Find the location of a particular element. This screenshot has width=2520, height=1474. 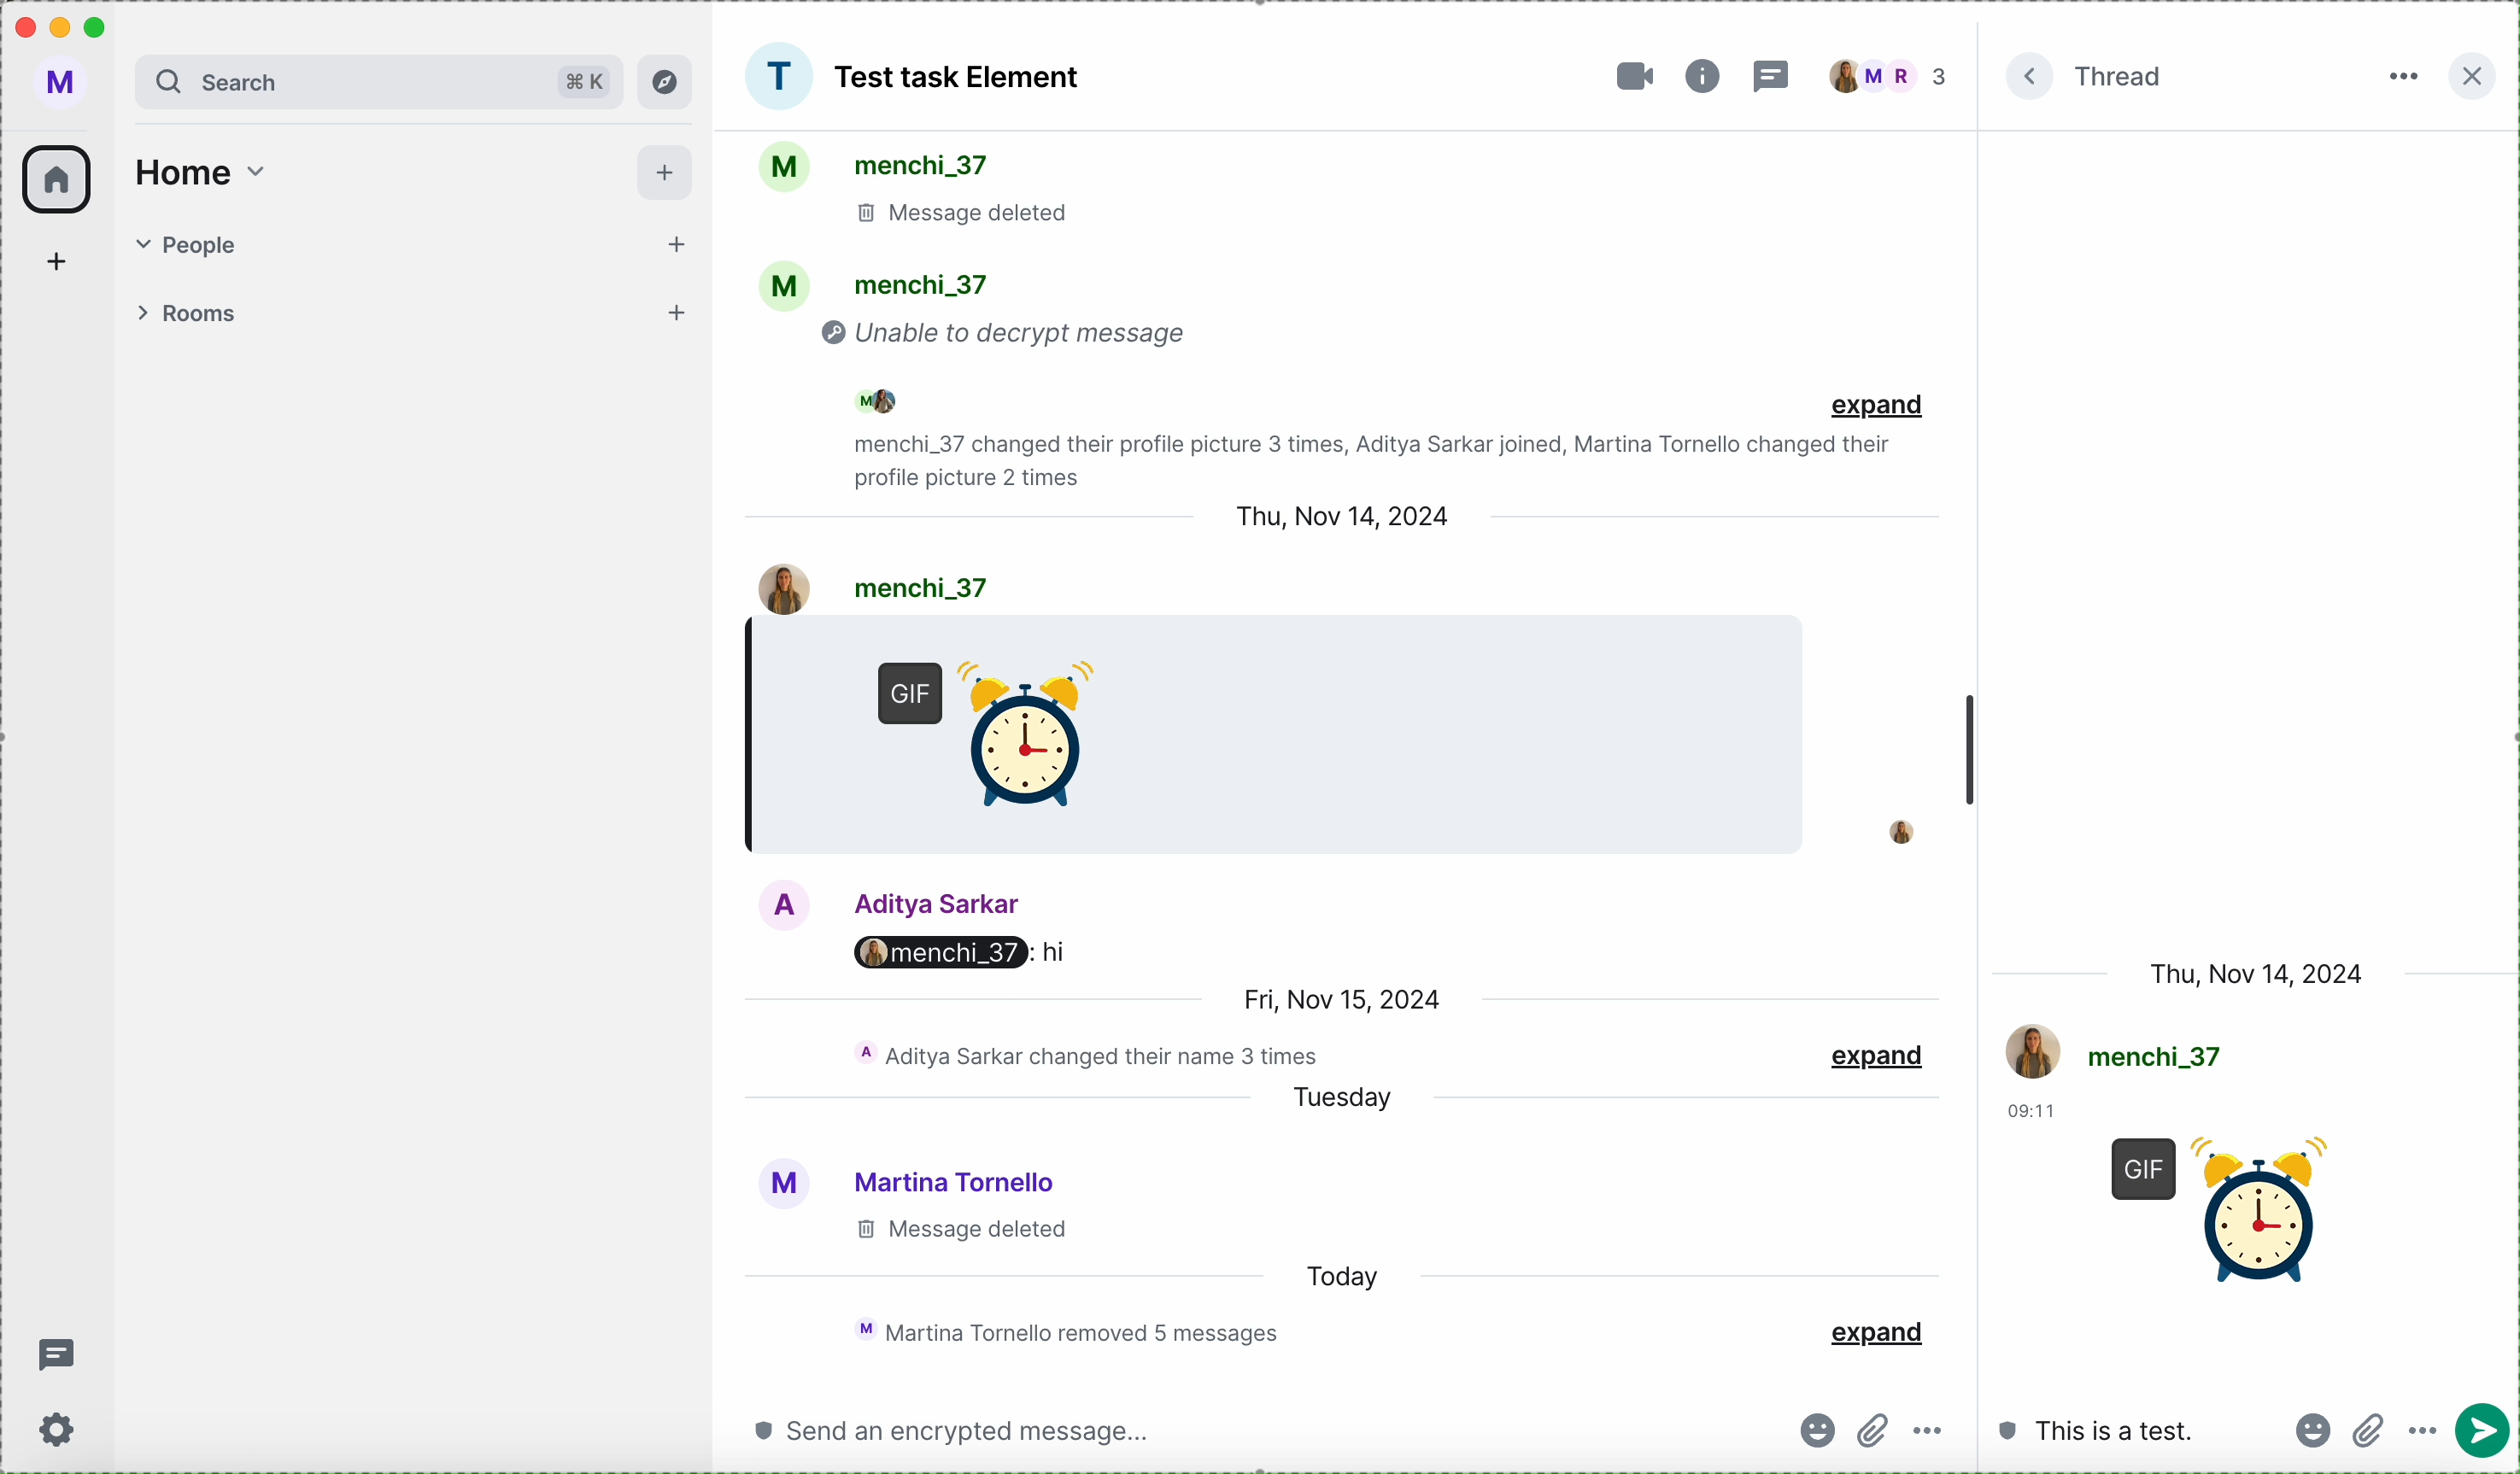

profile picture is located at coordinates (1888, 830).